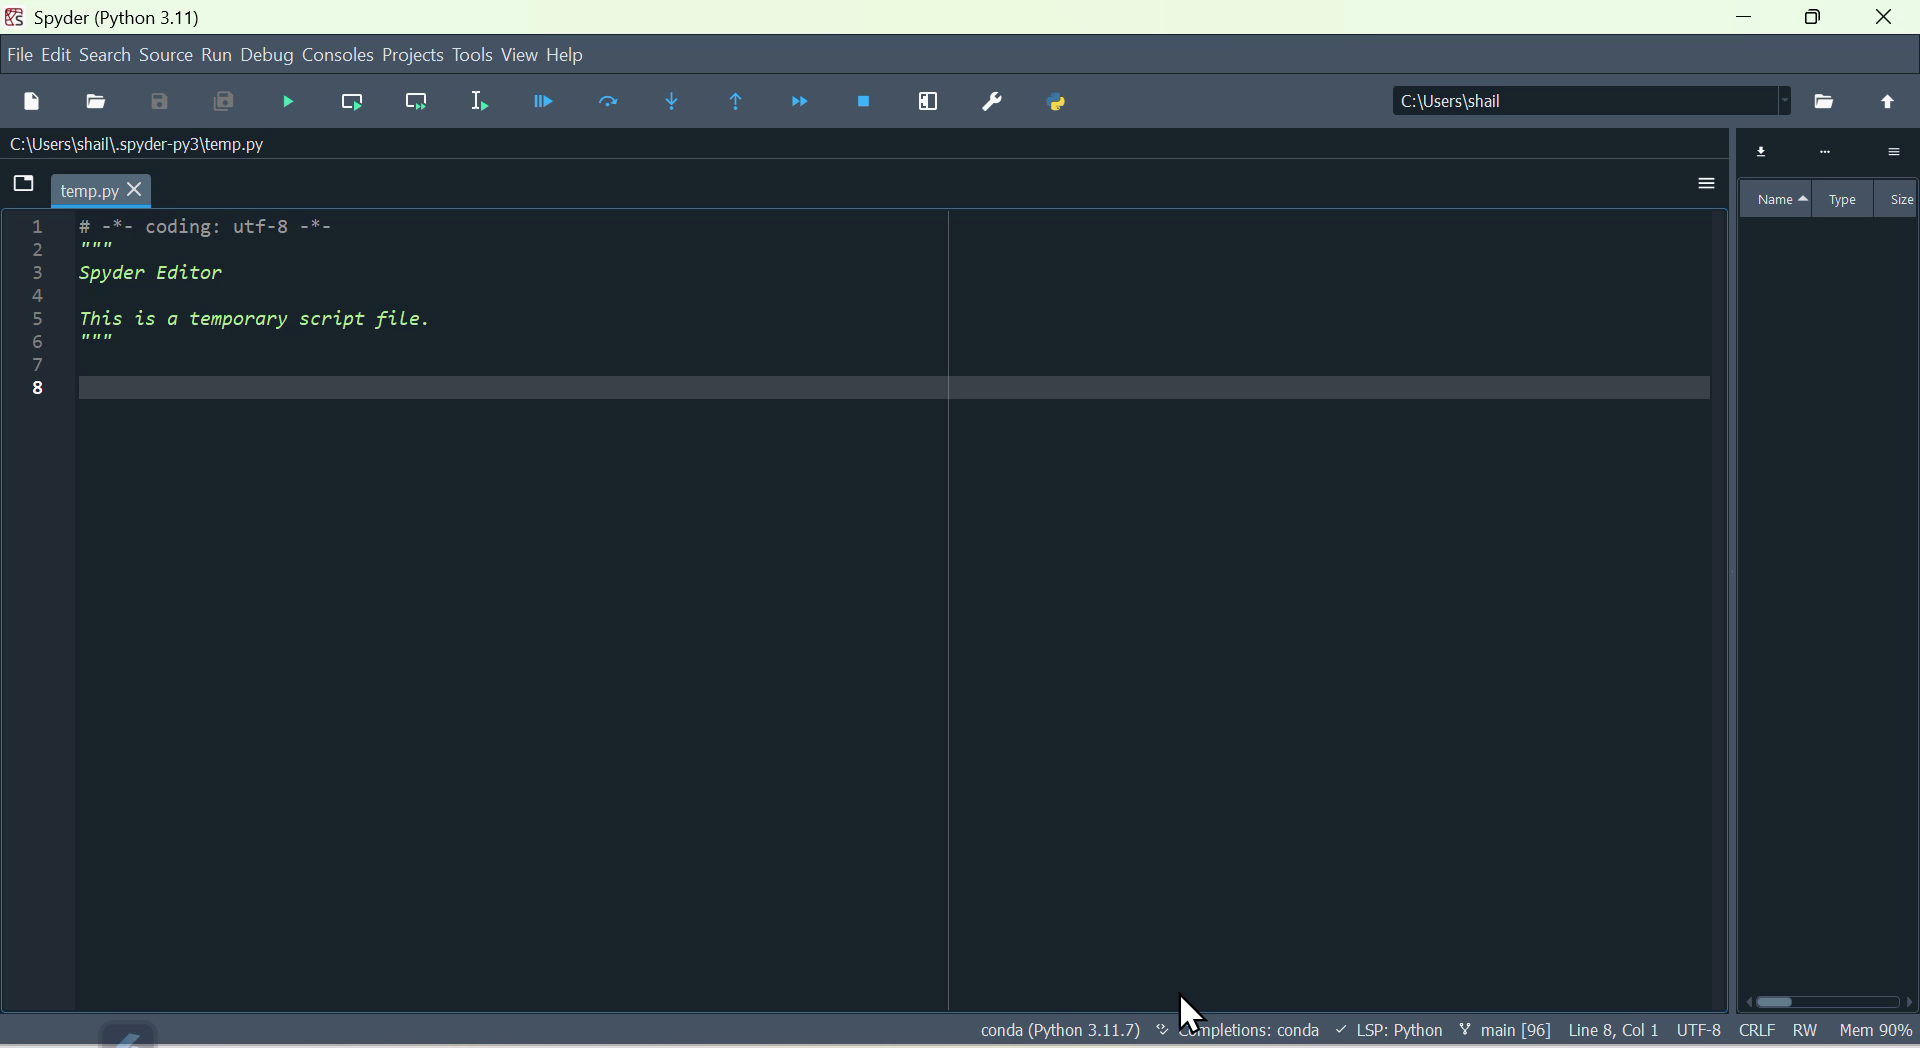 This screenshot has width=1920, height=1048. What do you see at coordinates (1890, 20) in the screenshot?
I see `Close` at bounding box center [1890, 20].